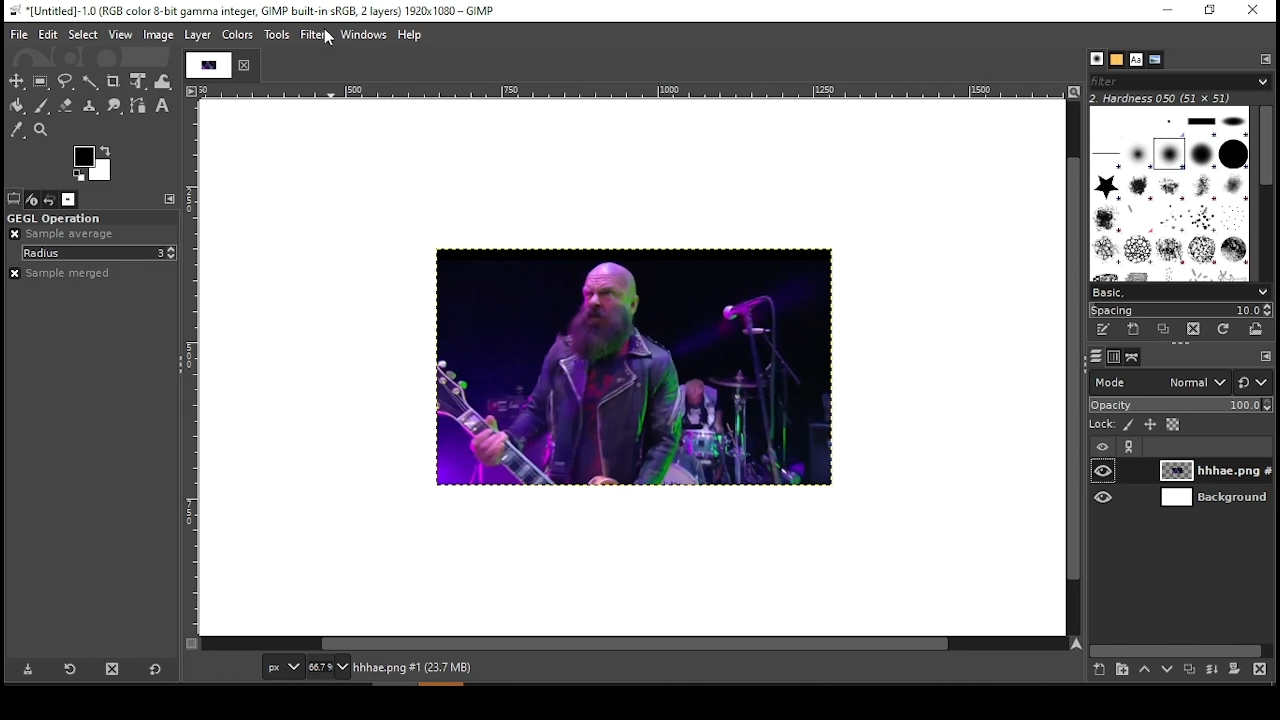 Image resolution: width=1280 pixels, height=720 pixels. I want to click on layer , so click(1212, 497).